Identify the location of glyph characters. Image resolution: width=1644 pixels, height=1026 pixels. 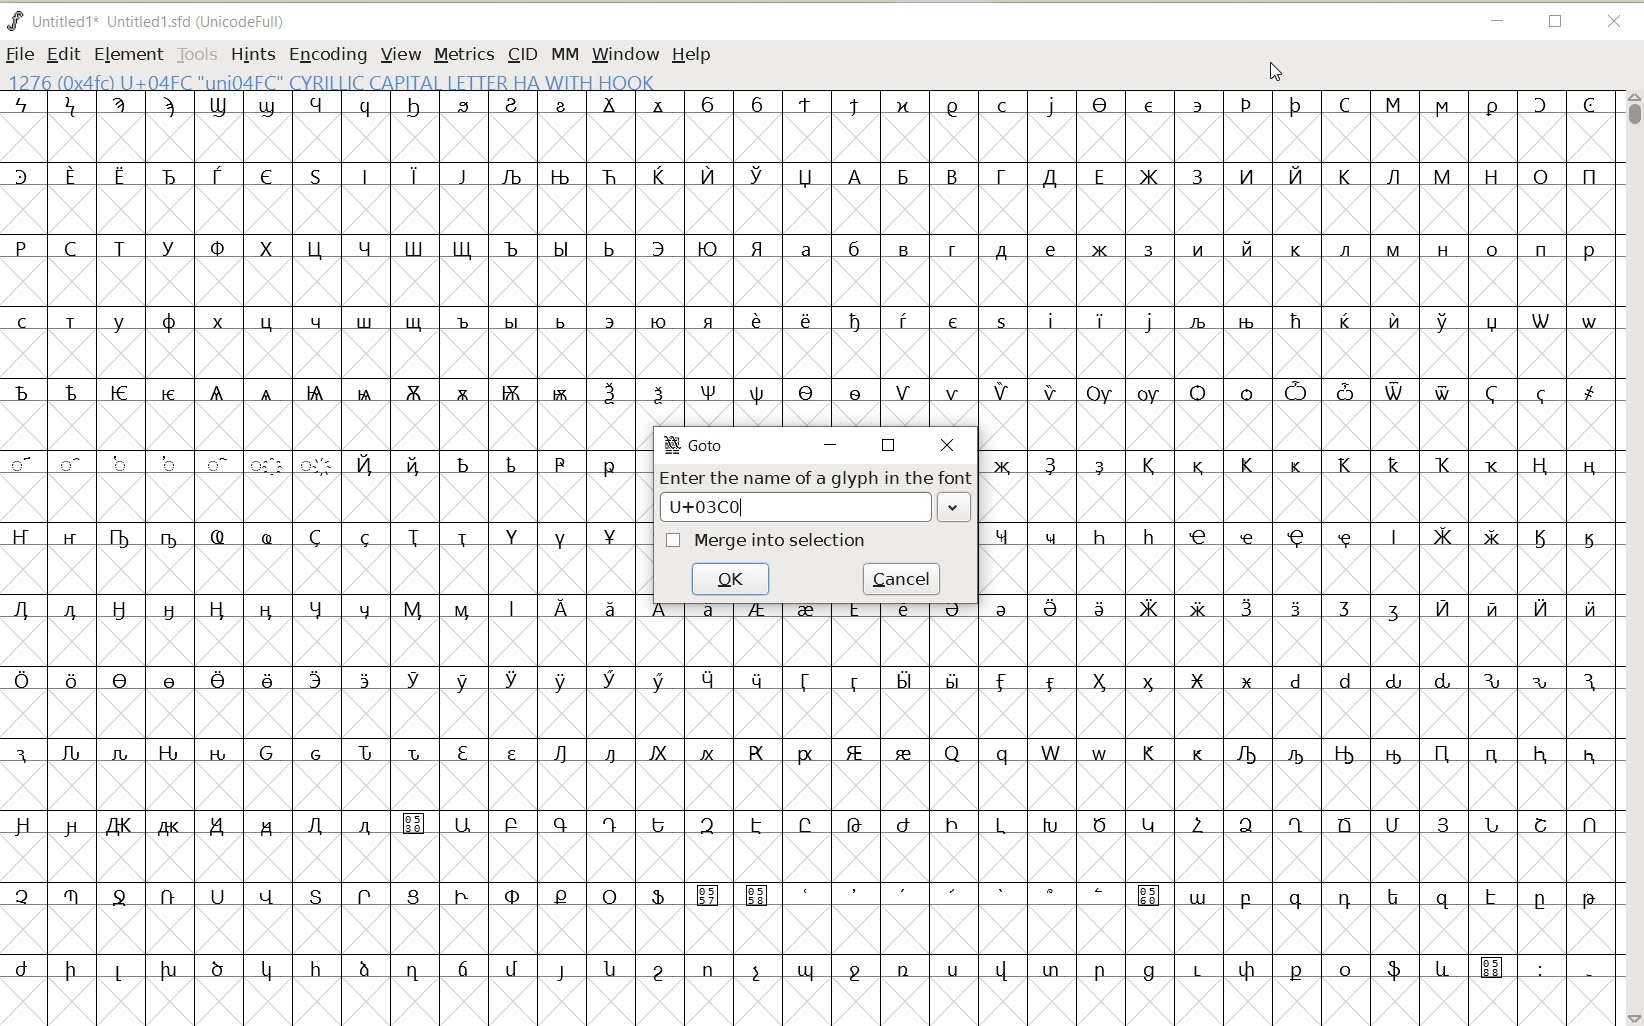
(1126, 236).